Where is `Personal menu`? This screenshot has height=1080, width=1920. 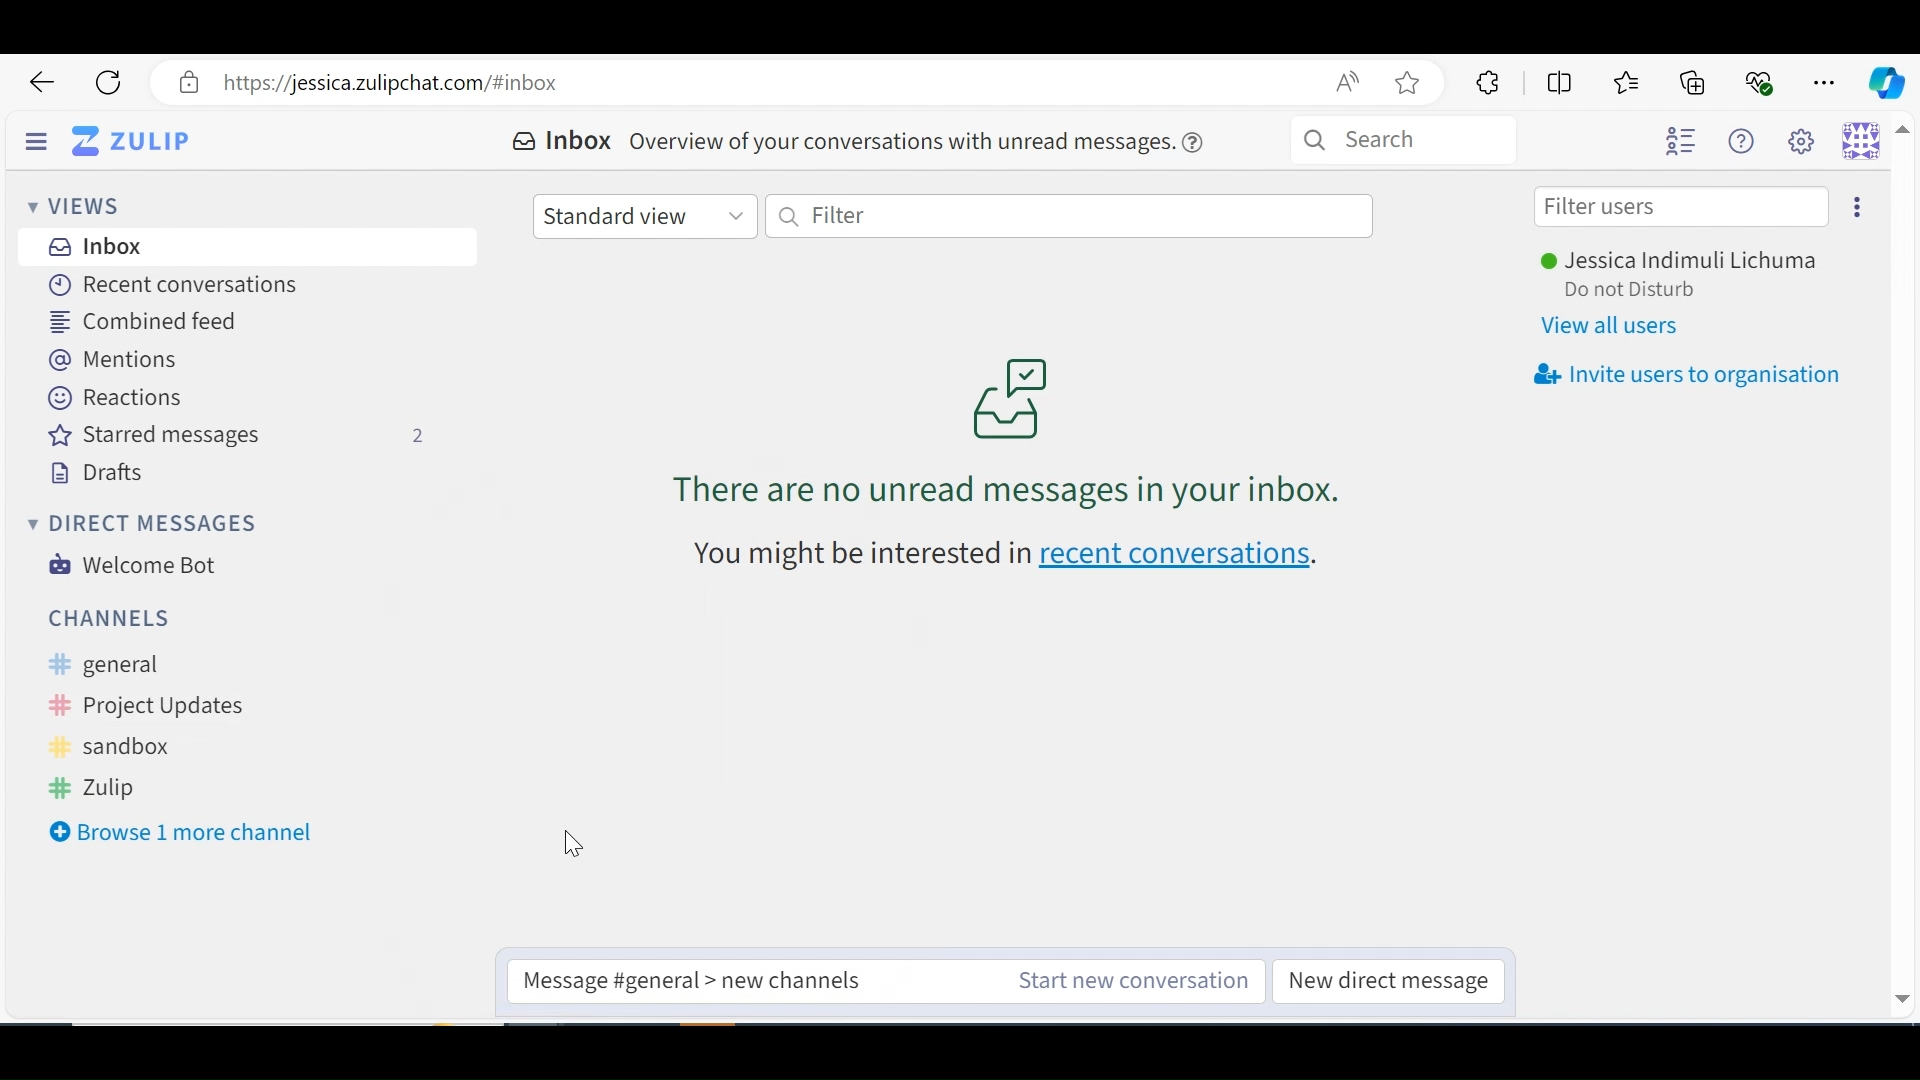
Personal menu is located at coordinates (1864, 142).